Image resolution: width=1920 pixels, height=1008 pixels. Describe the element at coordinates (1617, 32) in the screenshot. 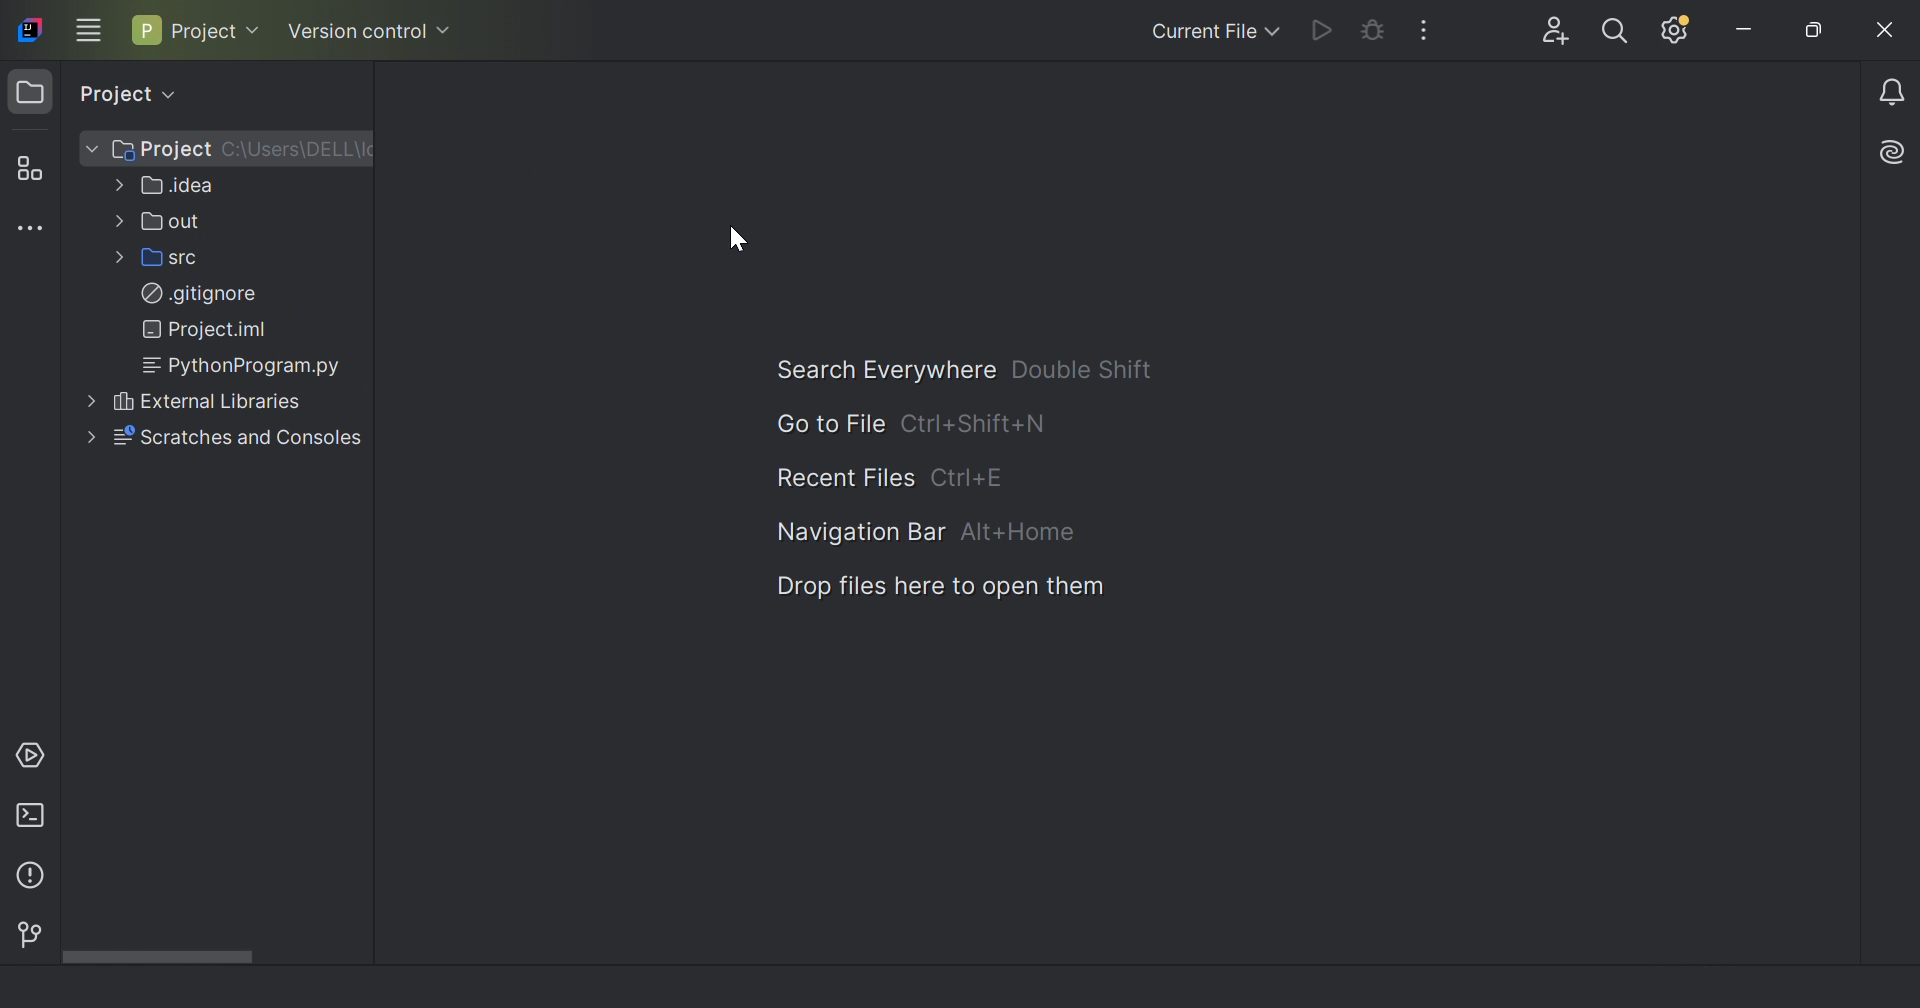

I see `Search` at that location.